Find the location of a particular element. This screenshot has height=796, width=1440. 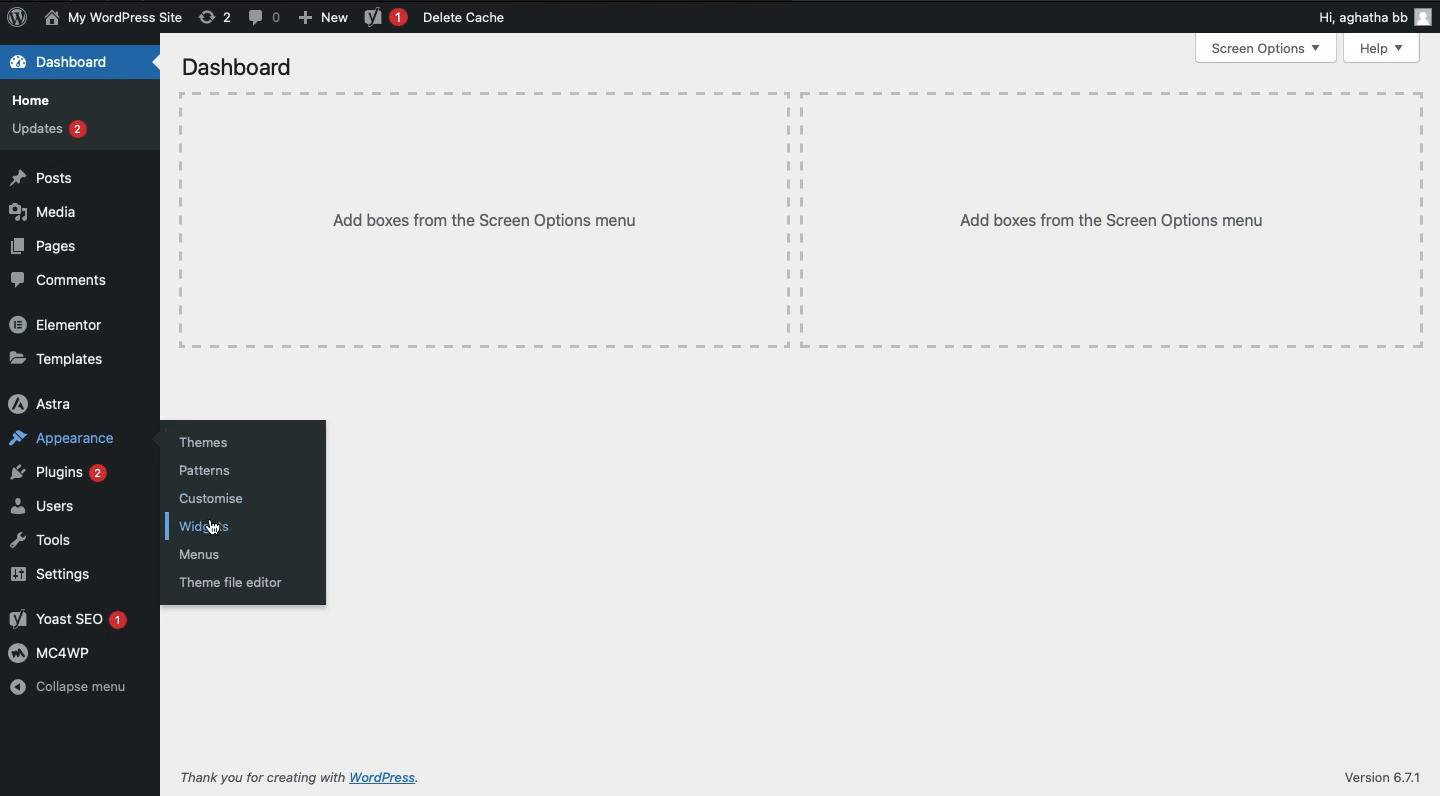

 is located at coordinates (1337, 17).